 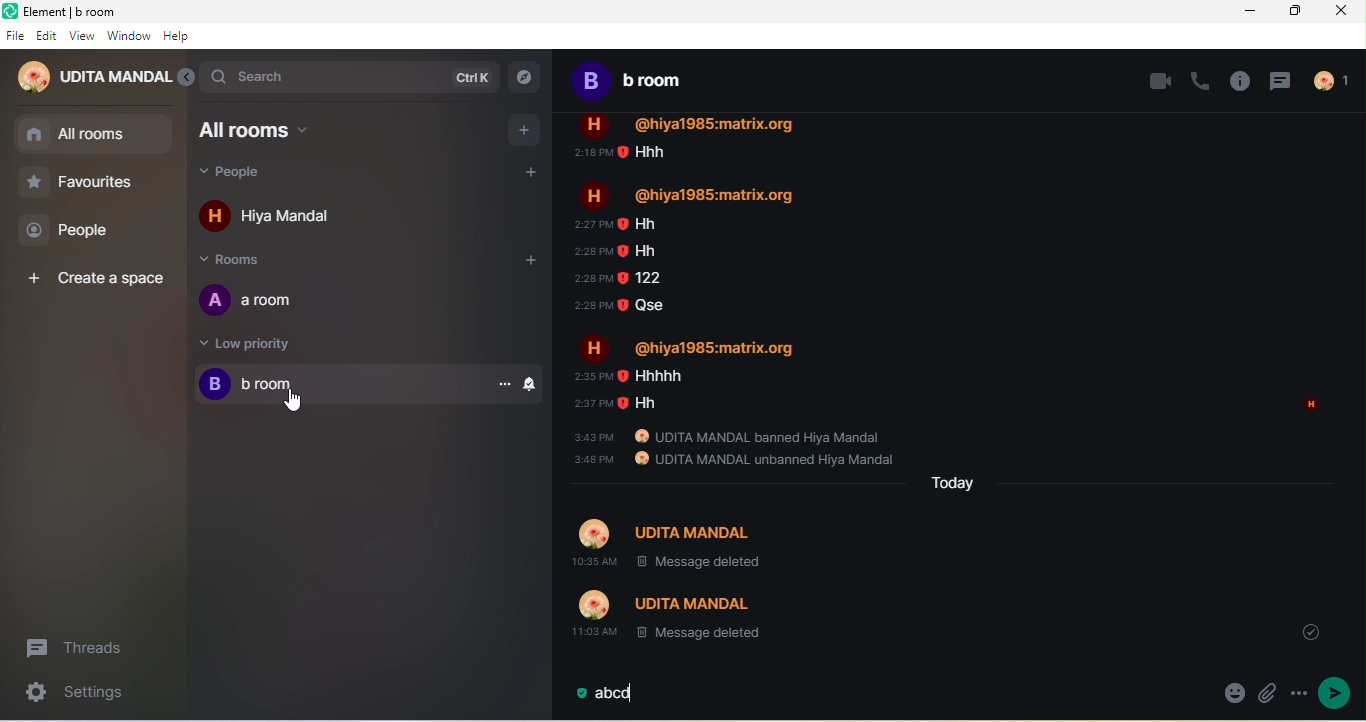 What do you see at coordinates (93, 77) in the screenshot?
I see `udita mandal` at bounding box center [93, 77].